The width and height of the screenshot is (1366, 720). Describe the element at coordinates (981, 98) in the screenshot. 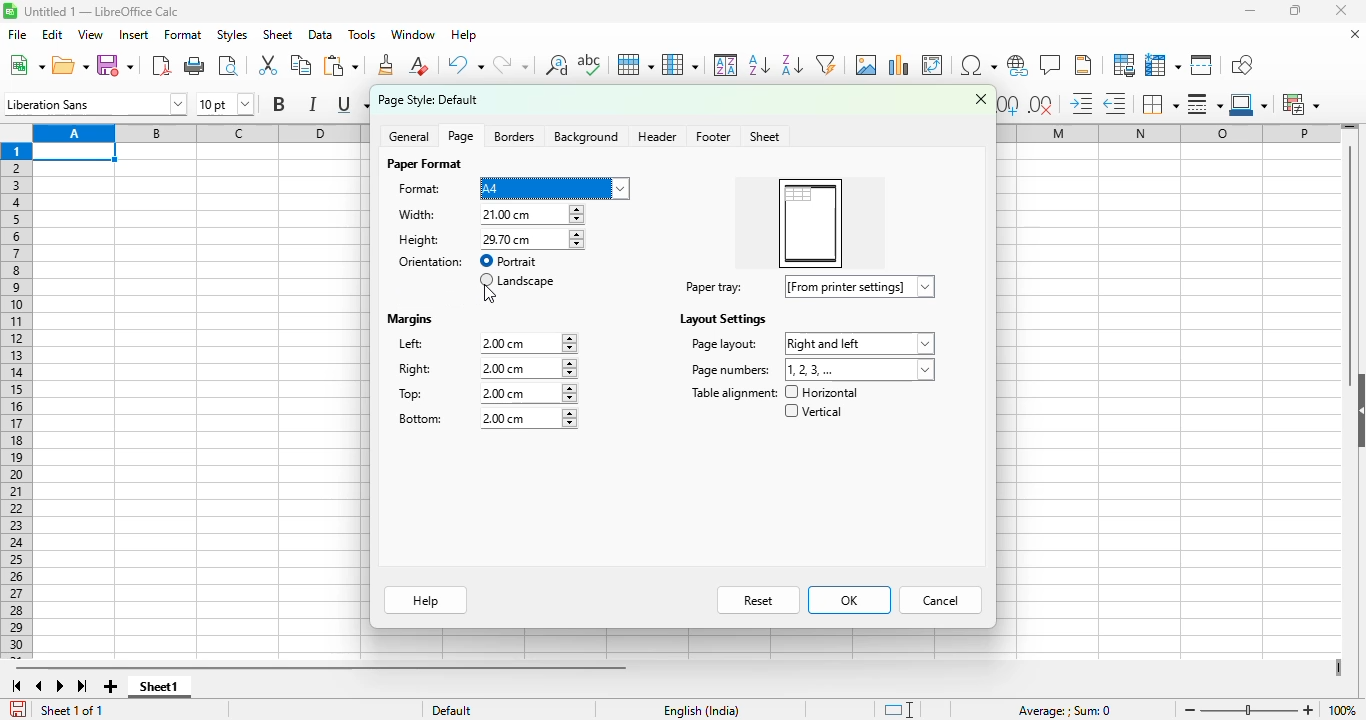

I see `close` at that location.